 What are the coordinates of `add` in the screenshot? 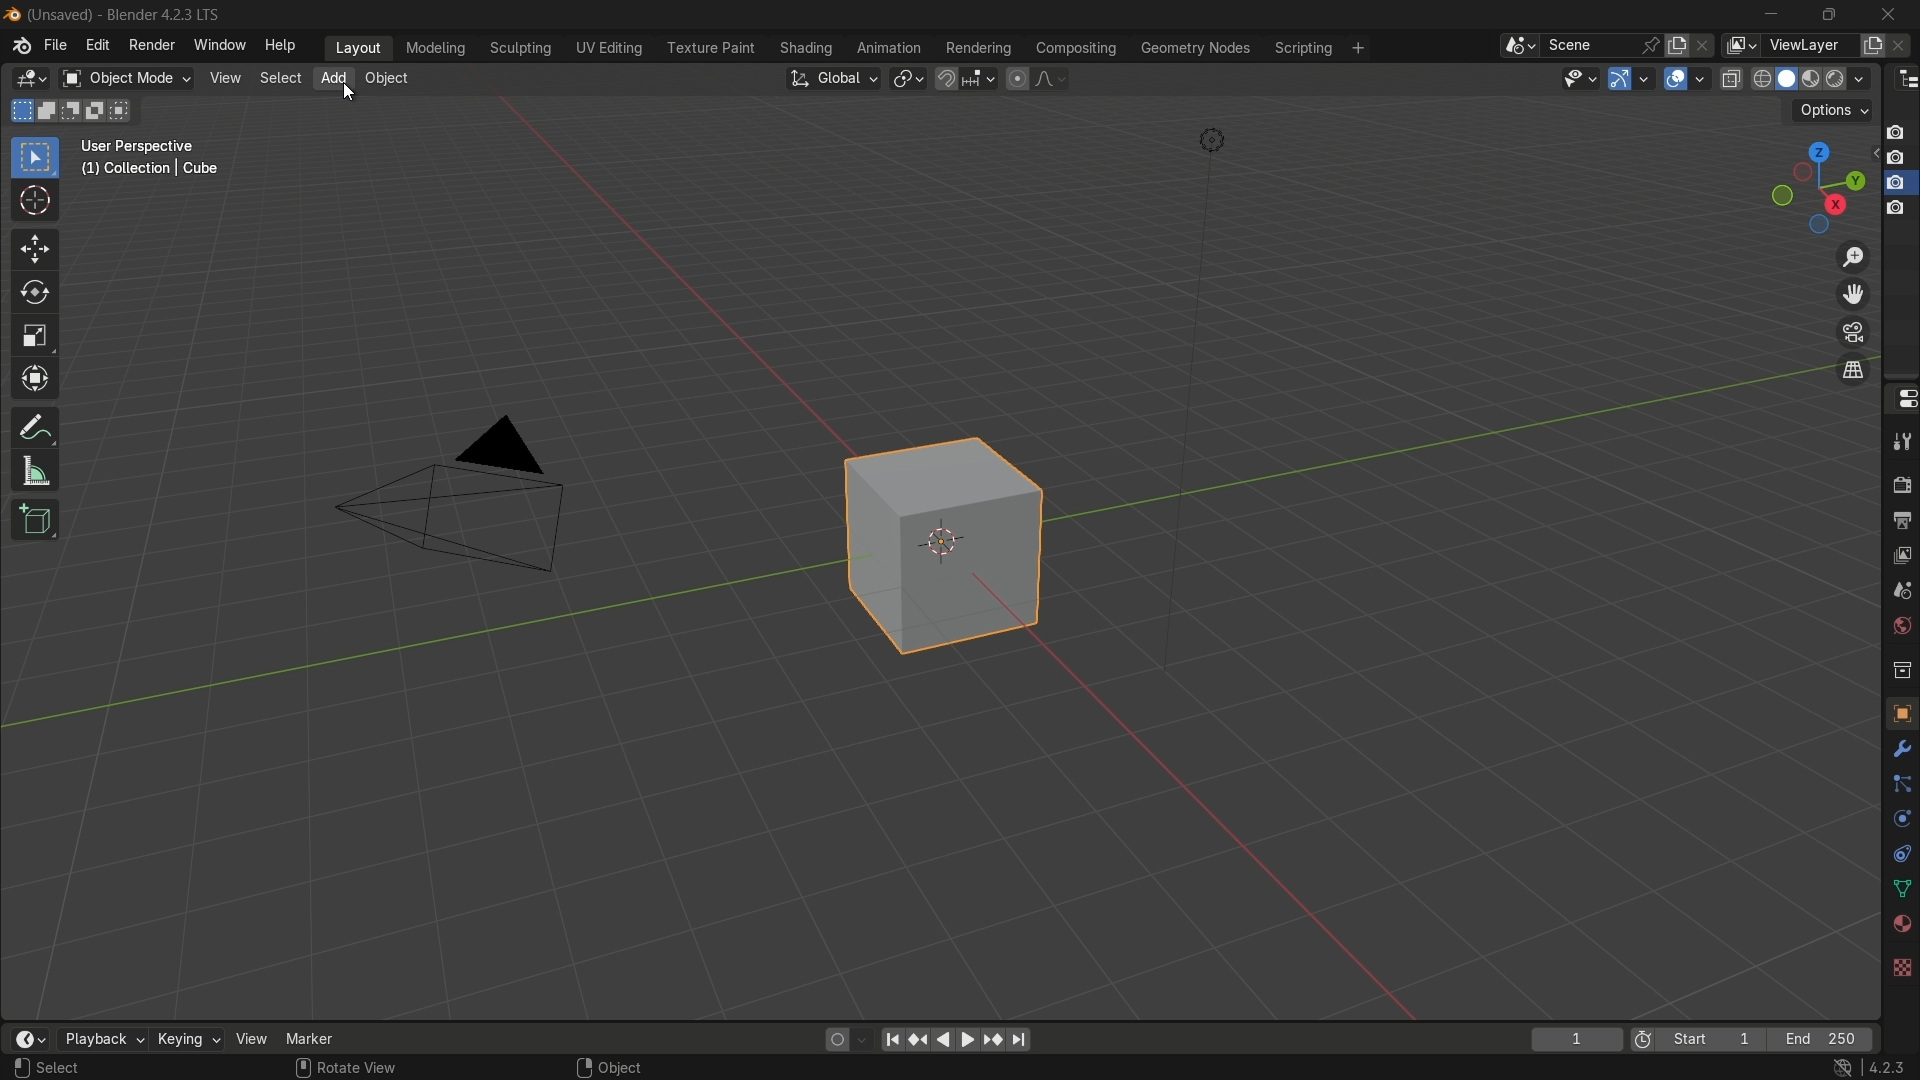 It's located at (333, 76).